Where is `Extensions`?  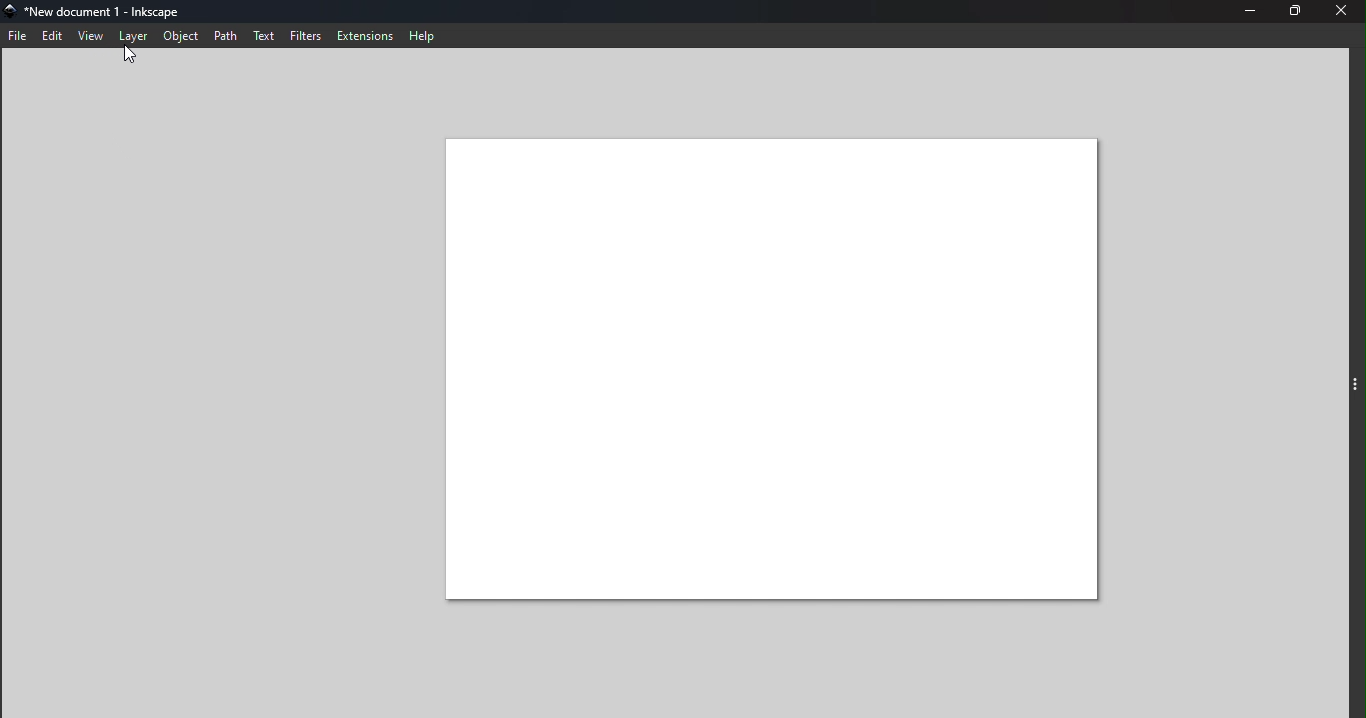
Extensions is located at coordinates (364, 35).